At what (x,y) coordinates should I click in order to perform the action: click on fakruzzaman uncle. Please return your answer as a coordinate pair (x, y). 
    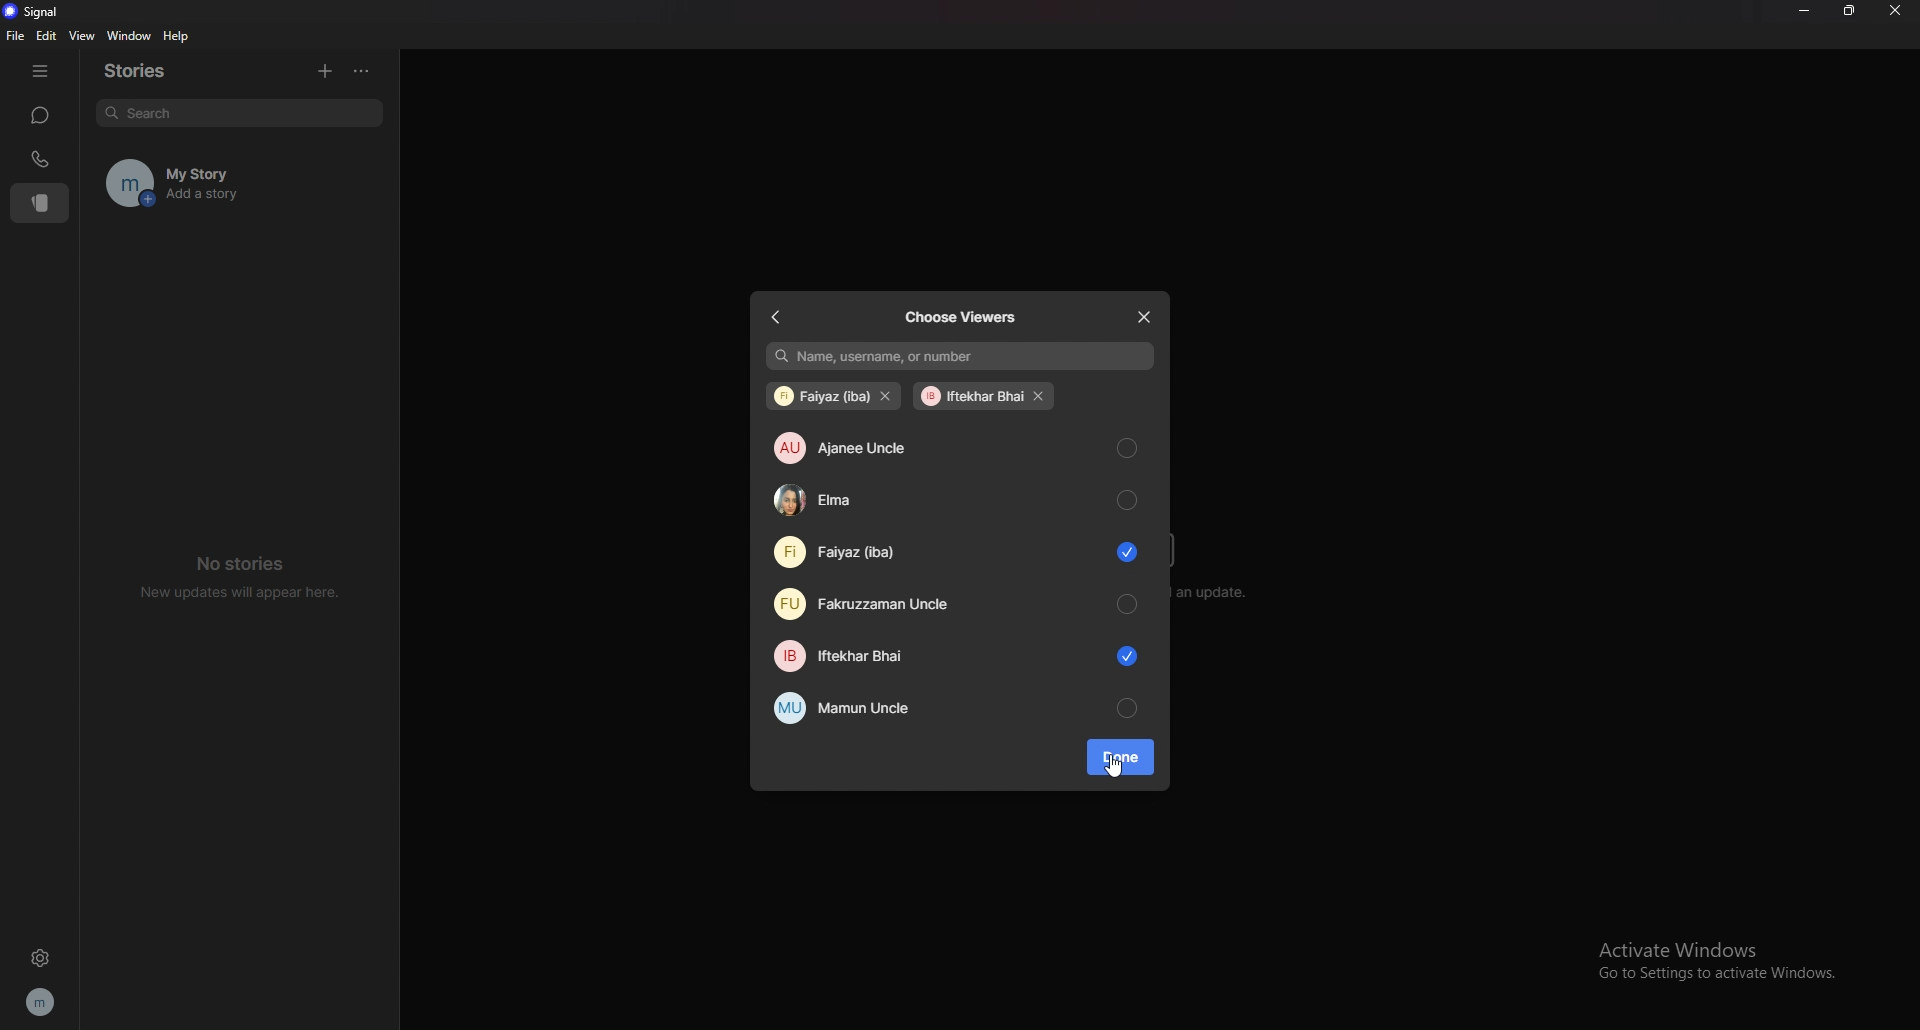
    Looking at the image, I should click on (955, 607).